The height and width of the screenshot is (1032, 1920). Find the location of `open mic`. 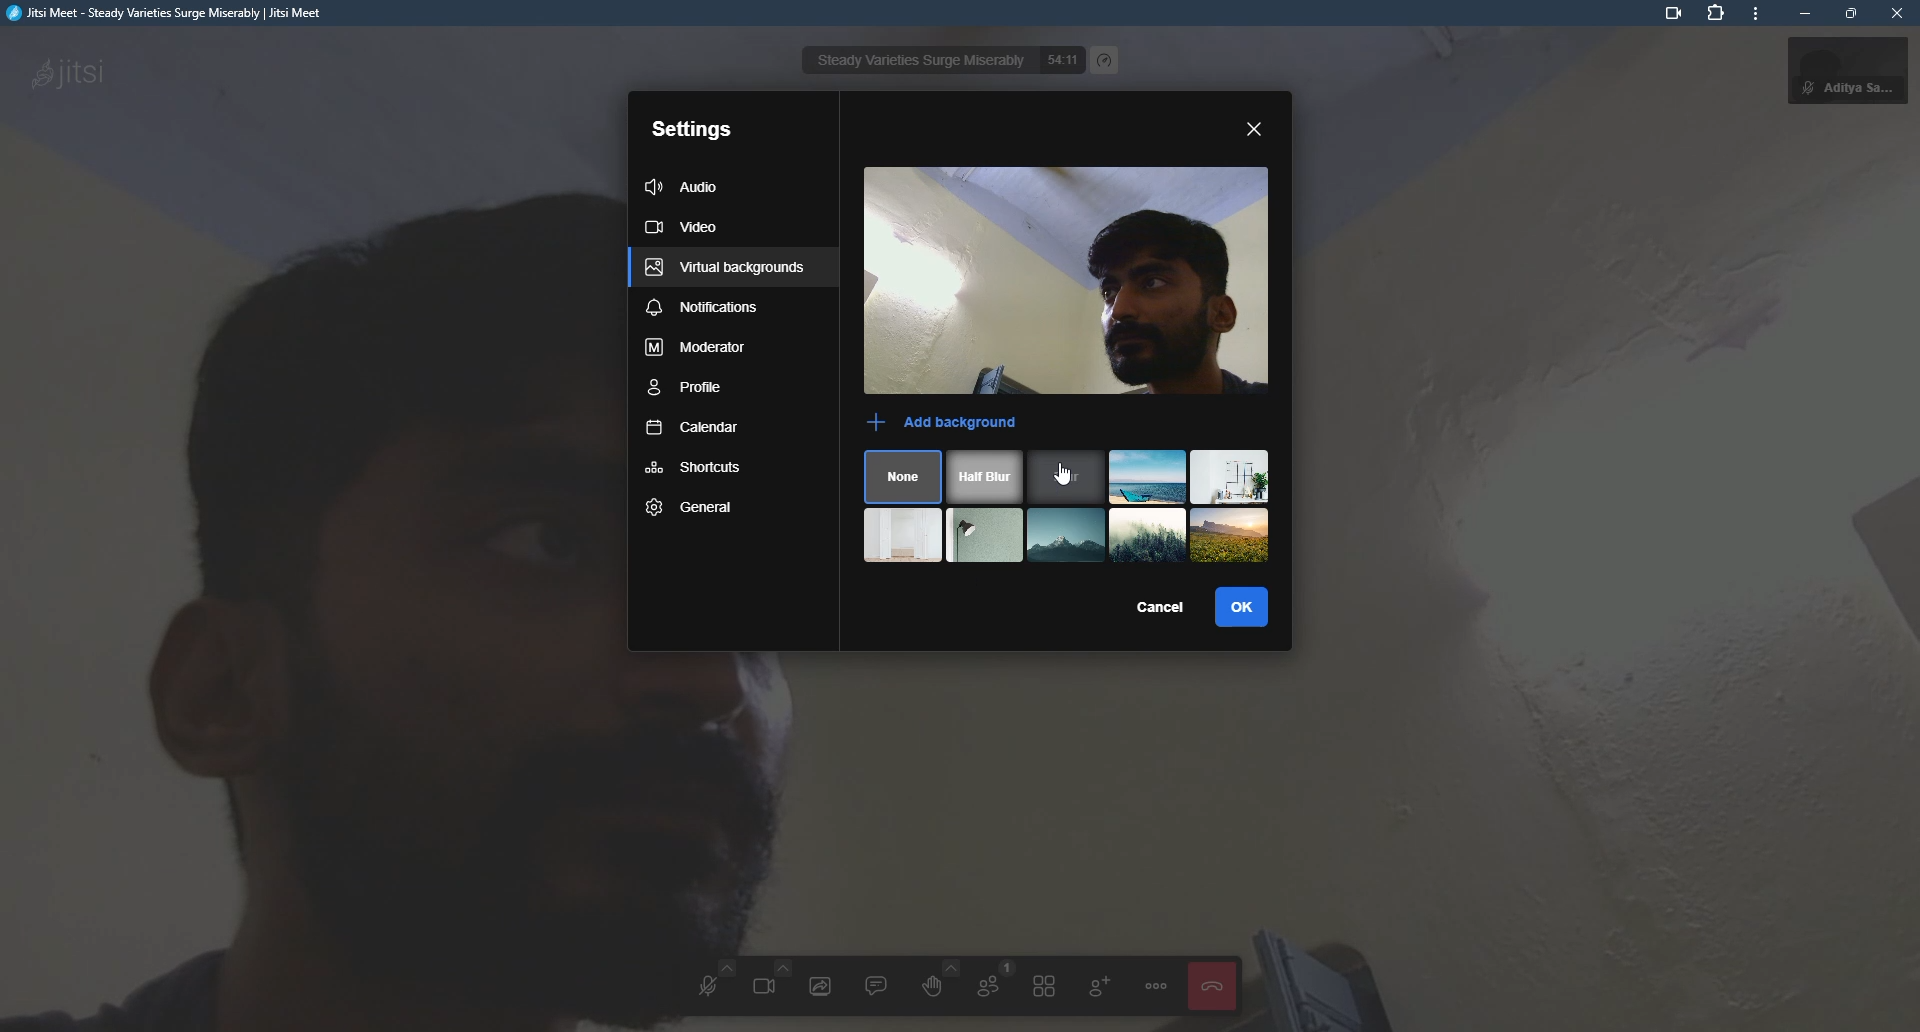

open mic is located at coordinates (708, 985).